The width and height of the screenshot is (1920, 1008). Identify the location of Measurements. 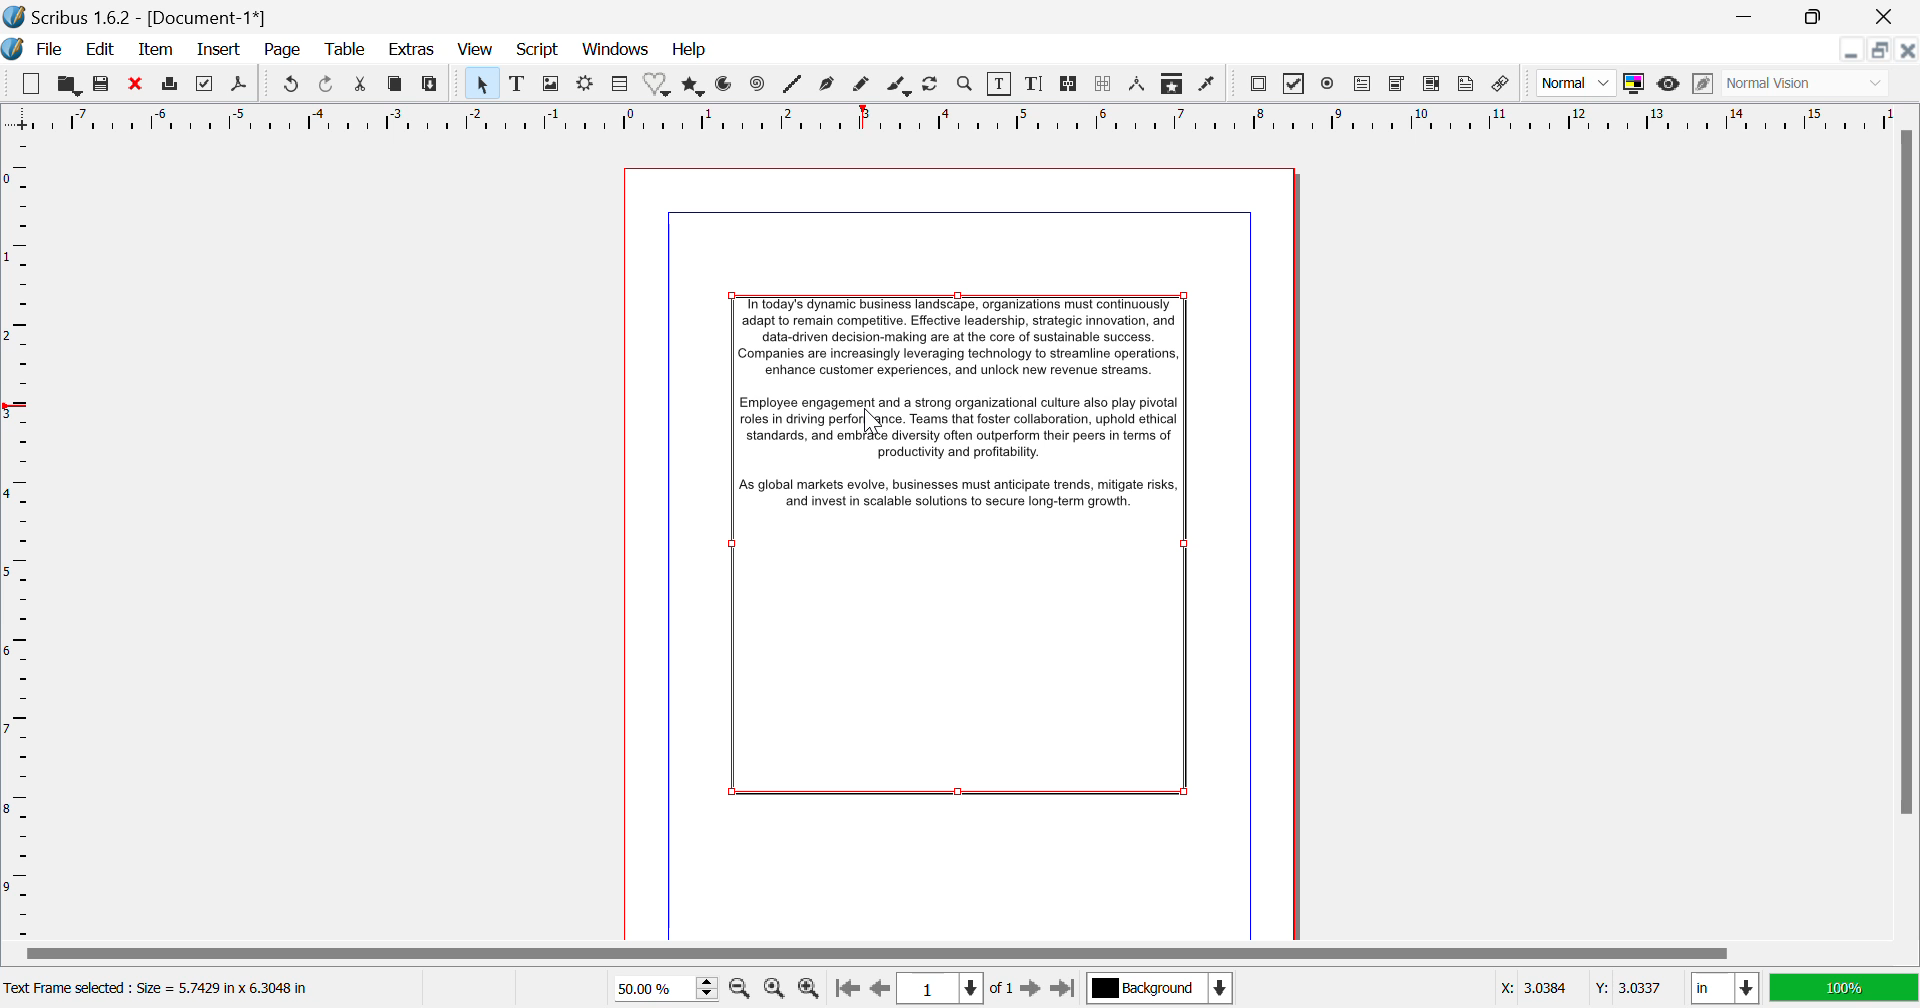
(1140, 86).